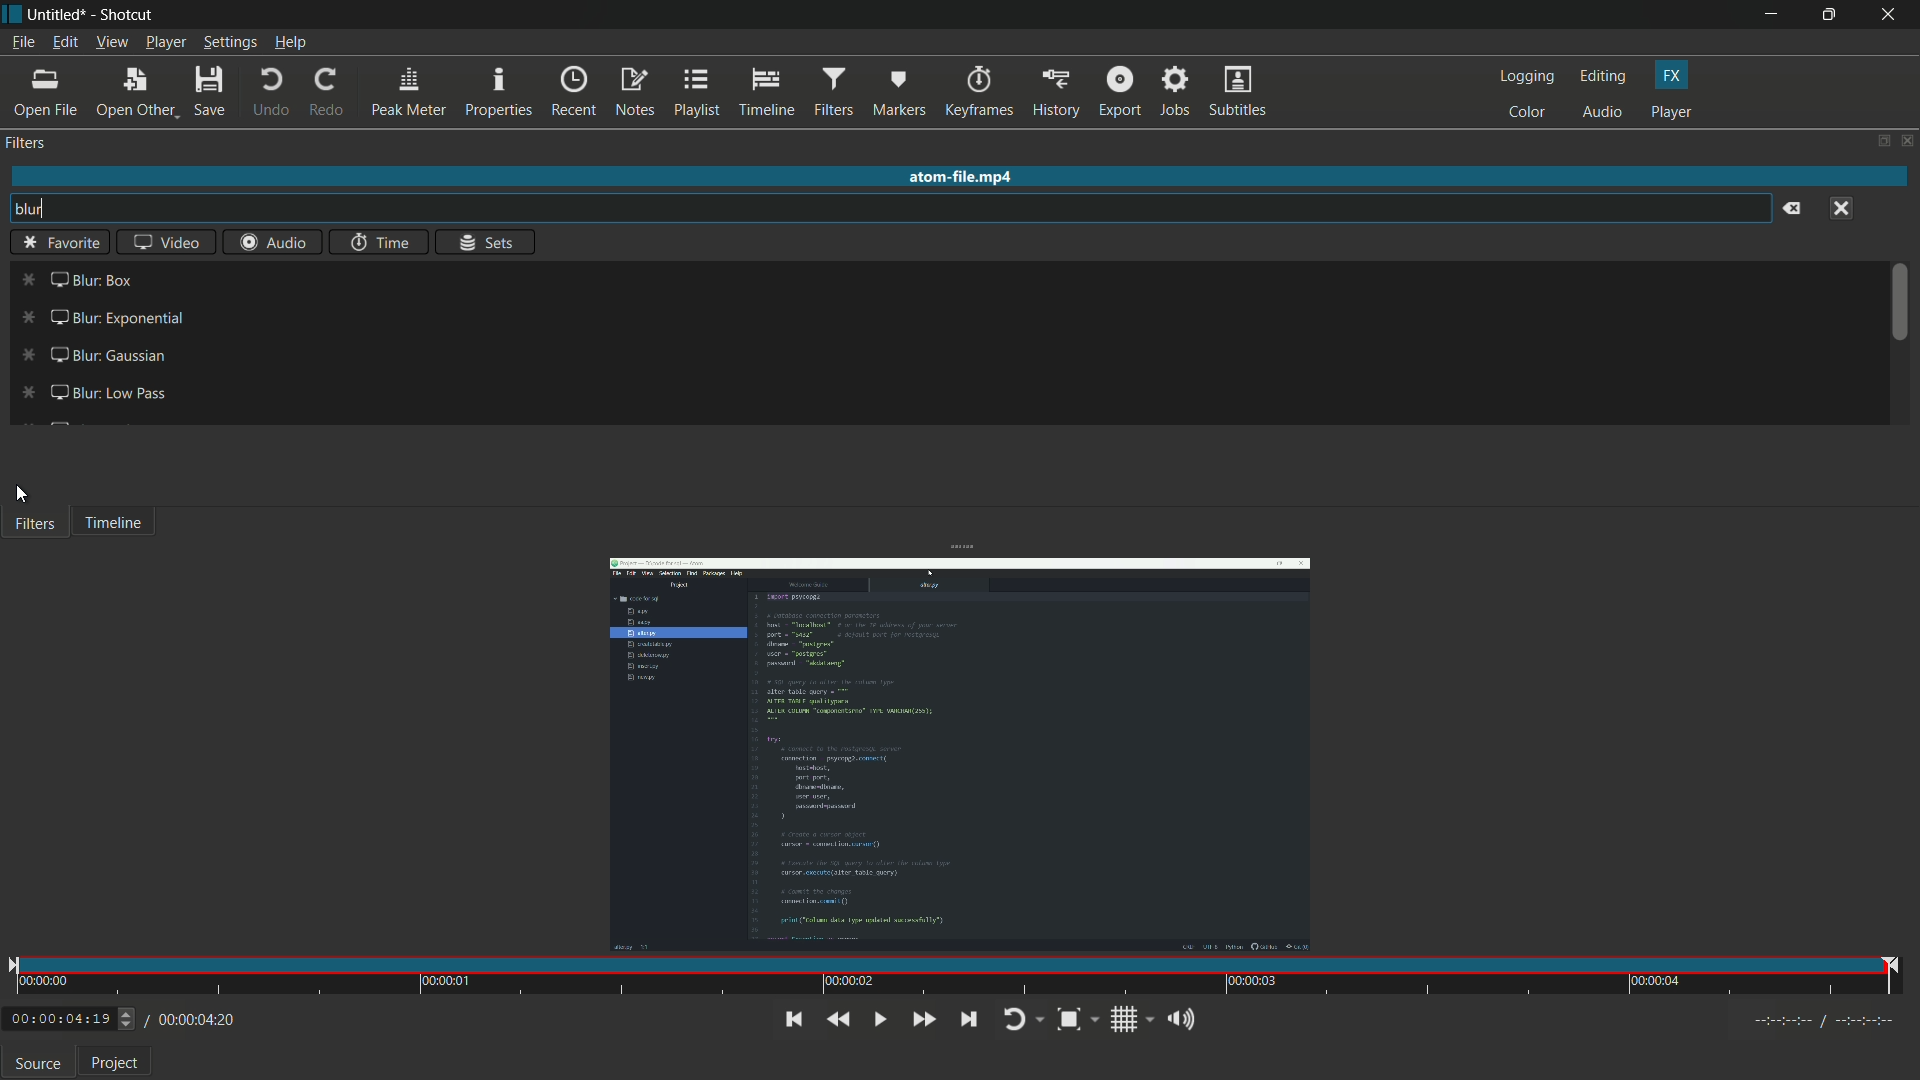  What do you see at coordinates (1055, 93) in the screenshot?
I see `history` at bounding box center [1055, 93].